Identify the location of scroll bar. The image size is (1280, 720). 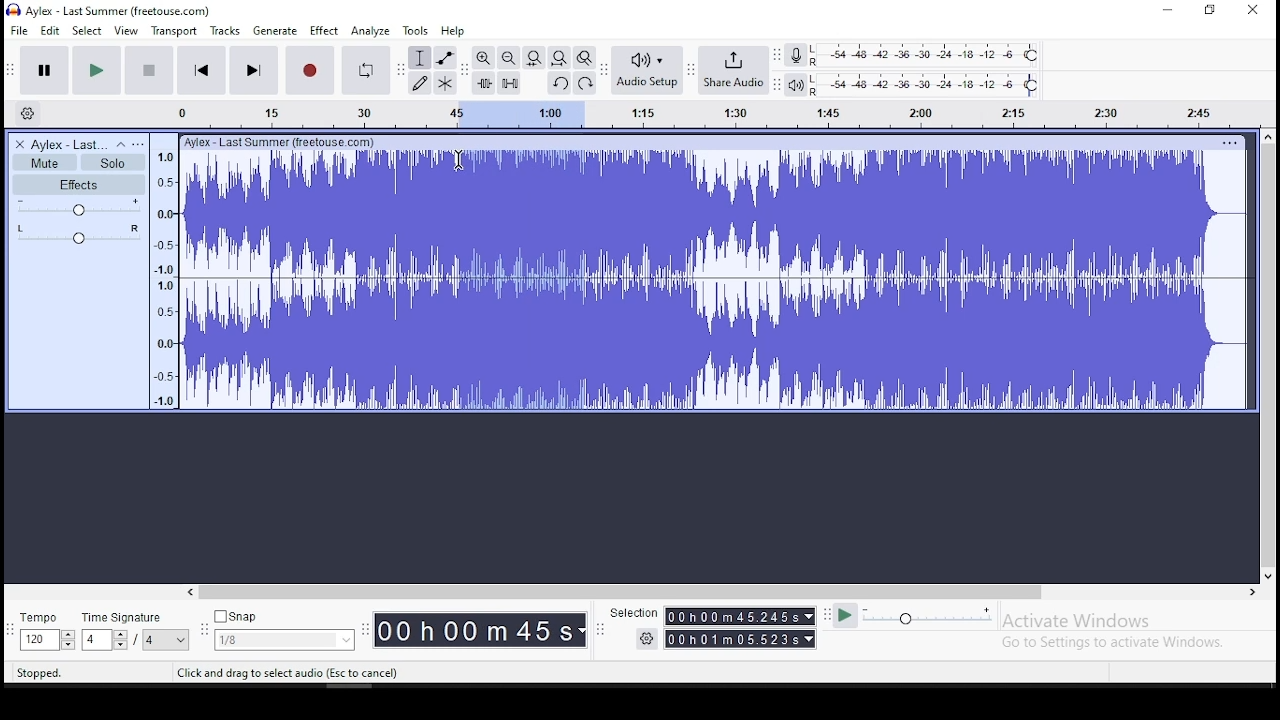
(722, 593).